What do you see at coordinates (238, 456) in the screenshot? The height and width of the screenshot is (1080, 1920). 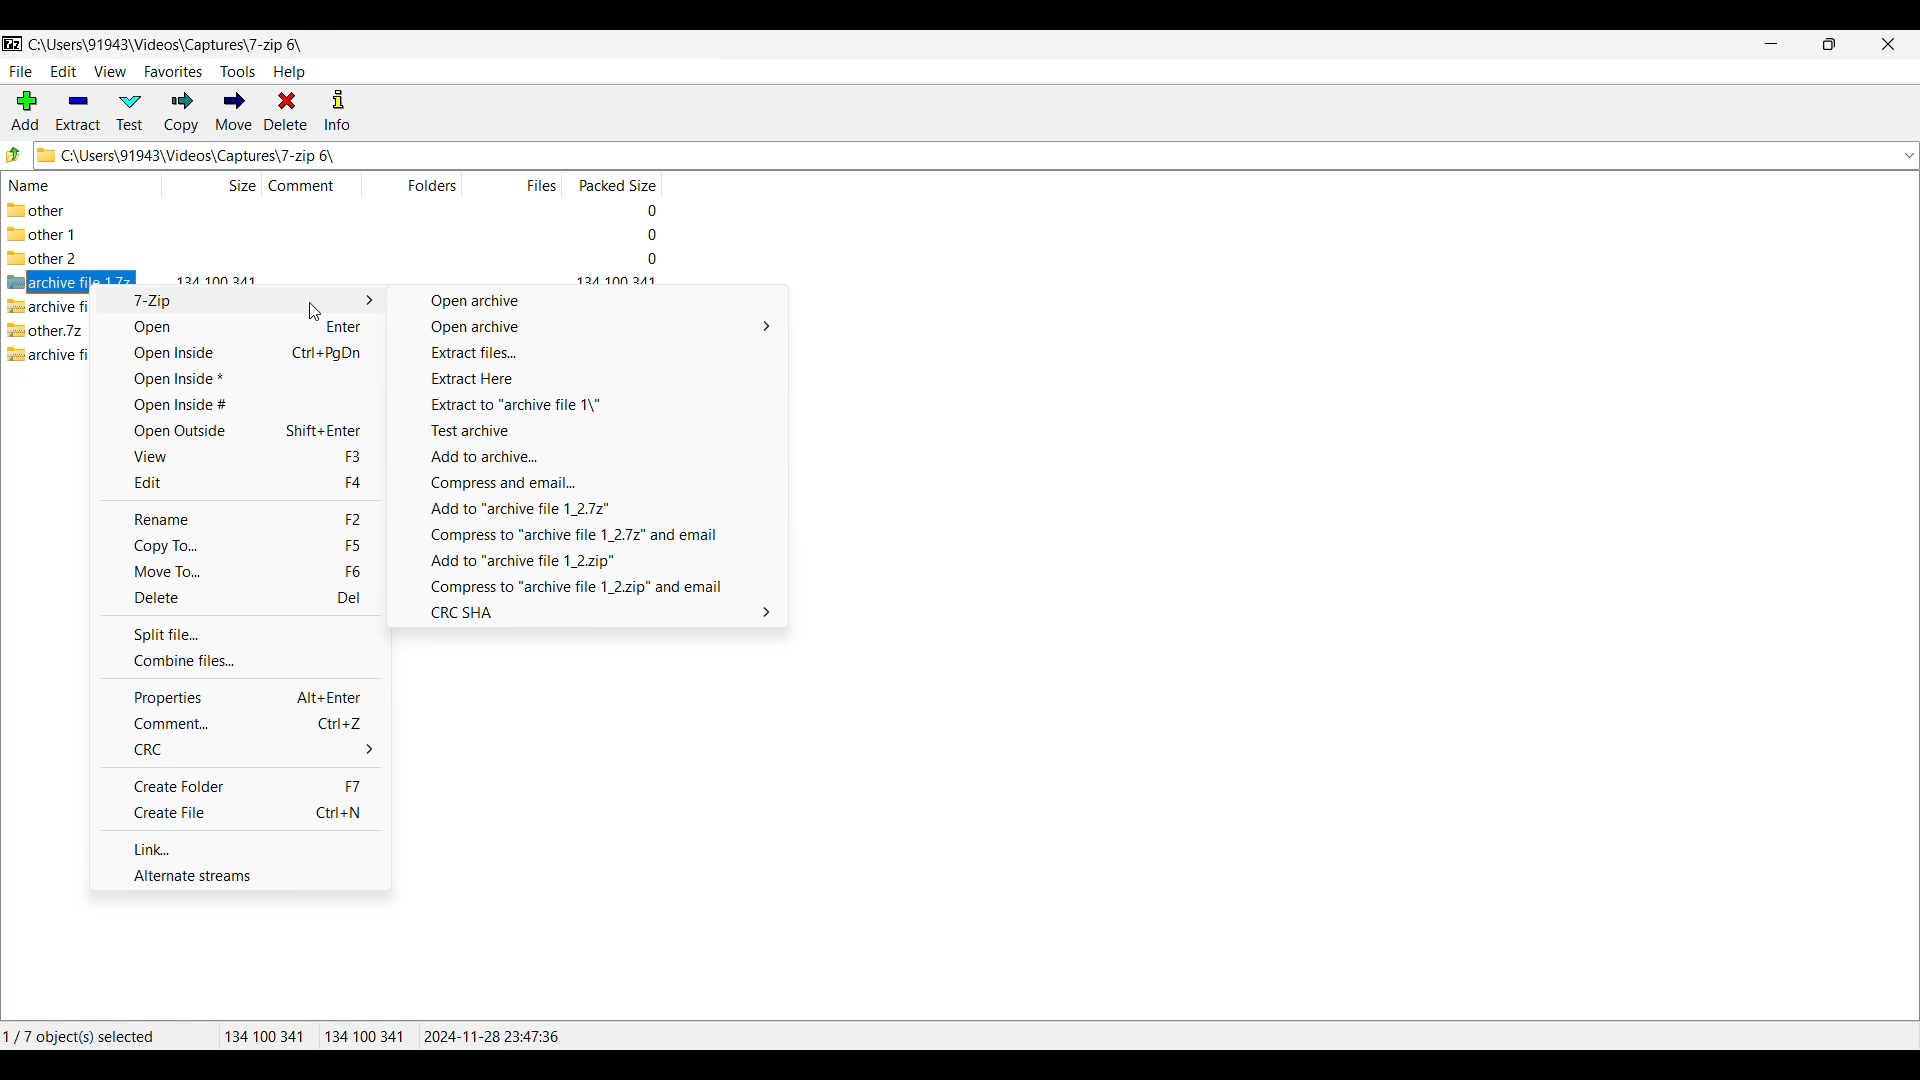 I see `View` at bounding box center [238, 456].